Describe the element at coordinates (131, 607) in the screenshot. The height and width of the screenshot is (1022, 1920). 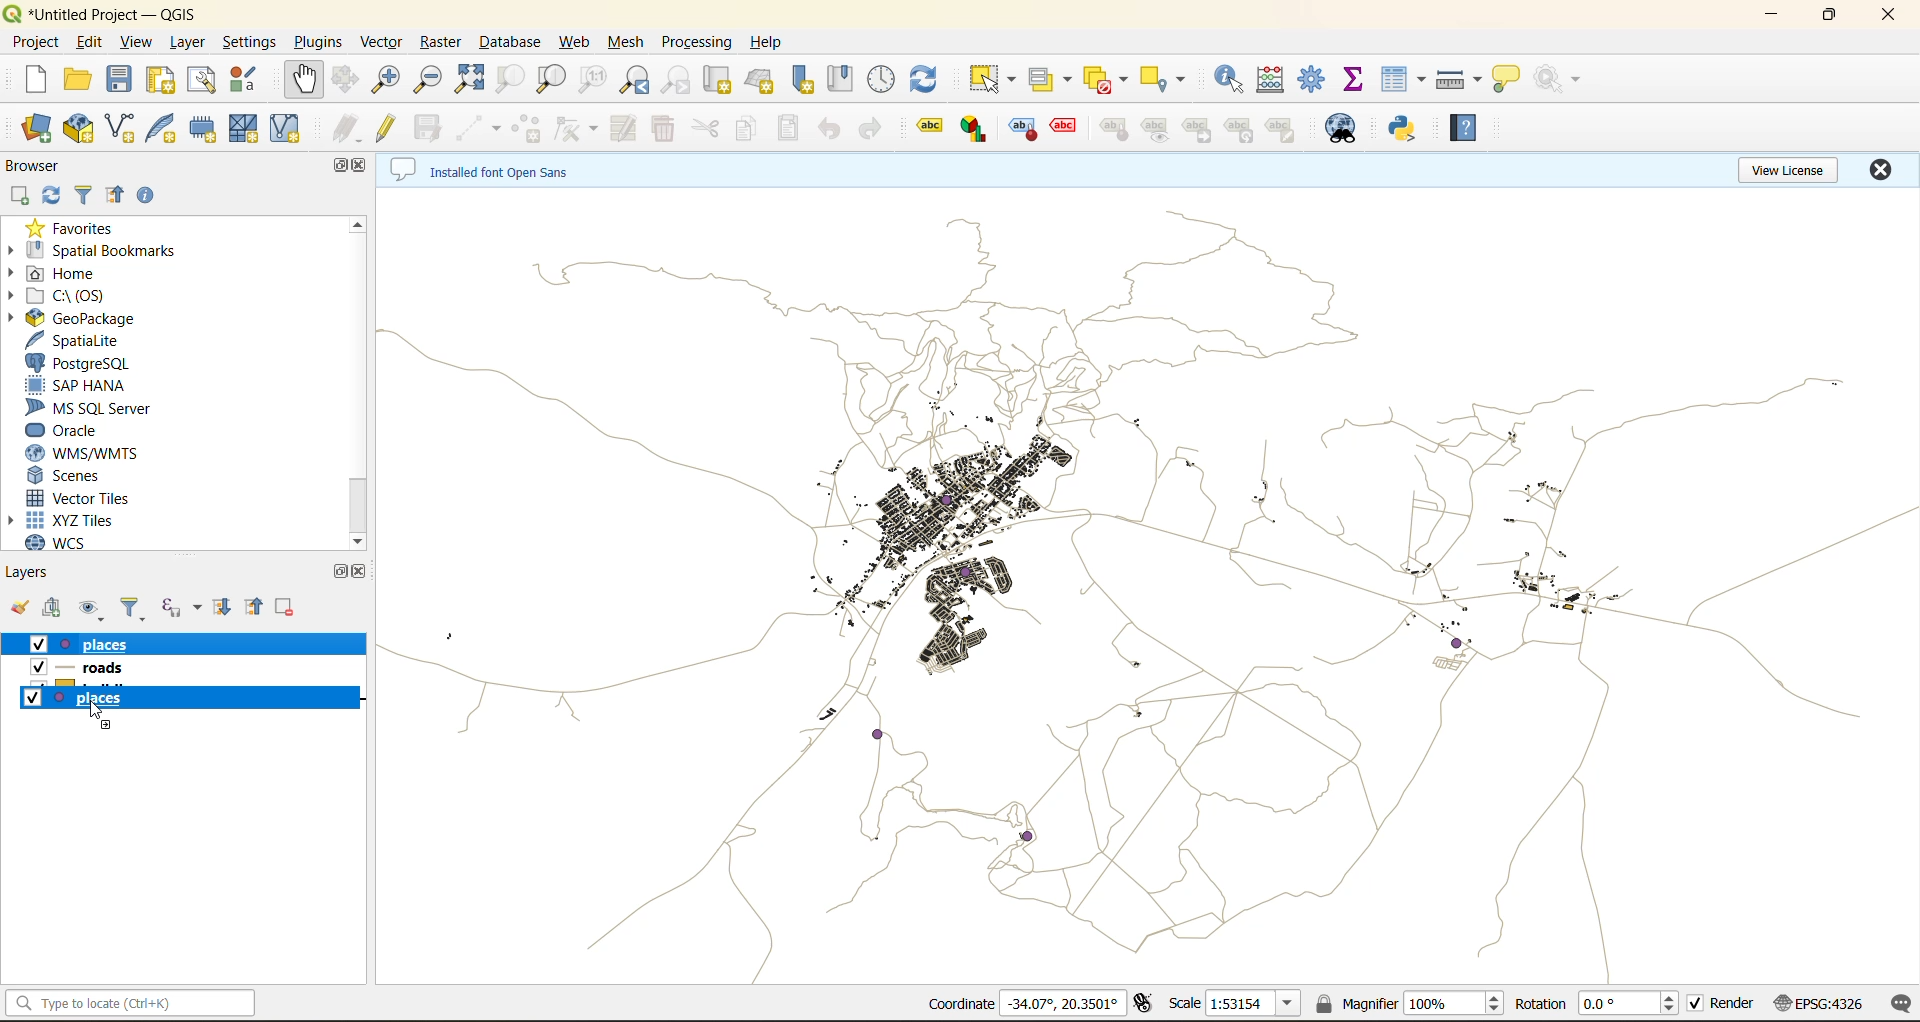
I see `filter` at that location.